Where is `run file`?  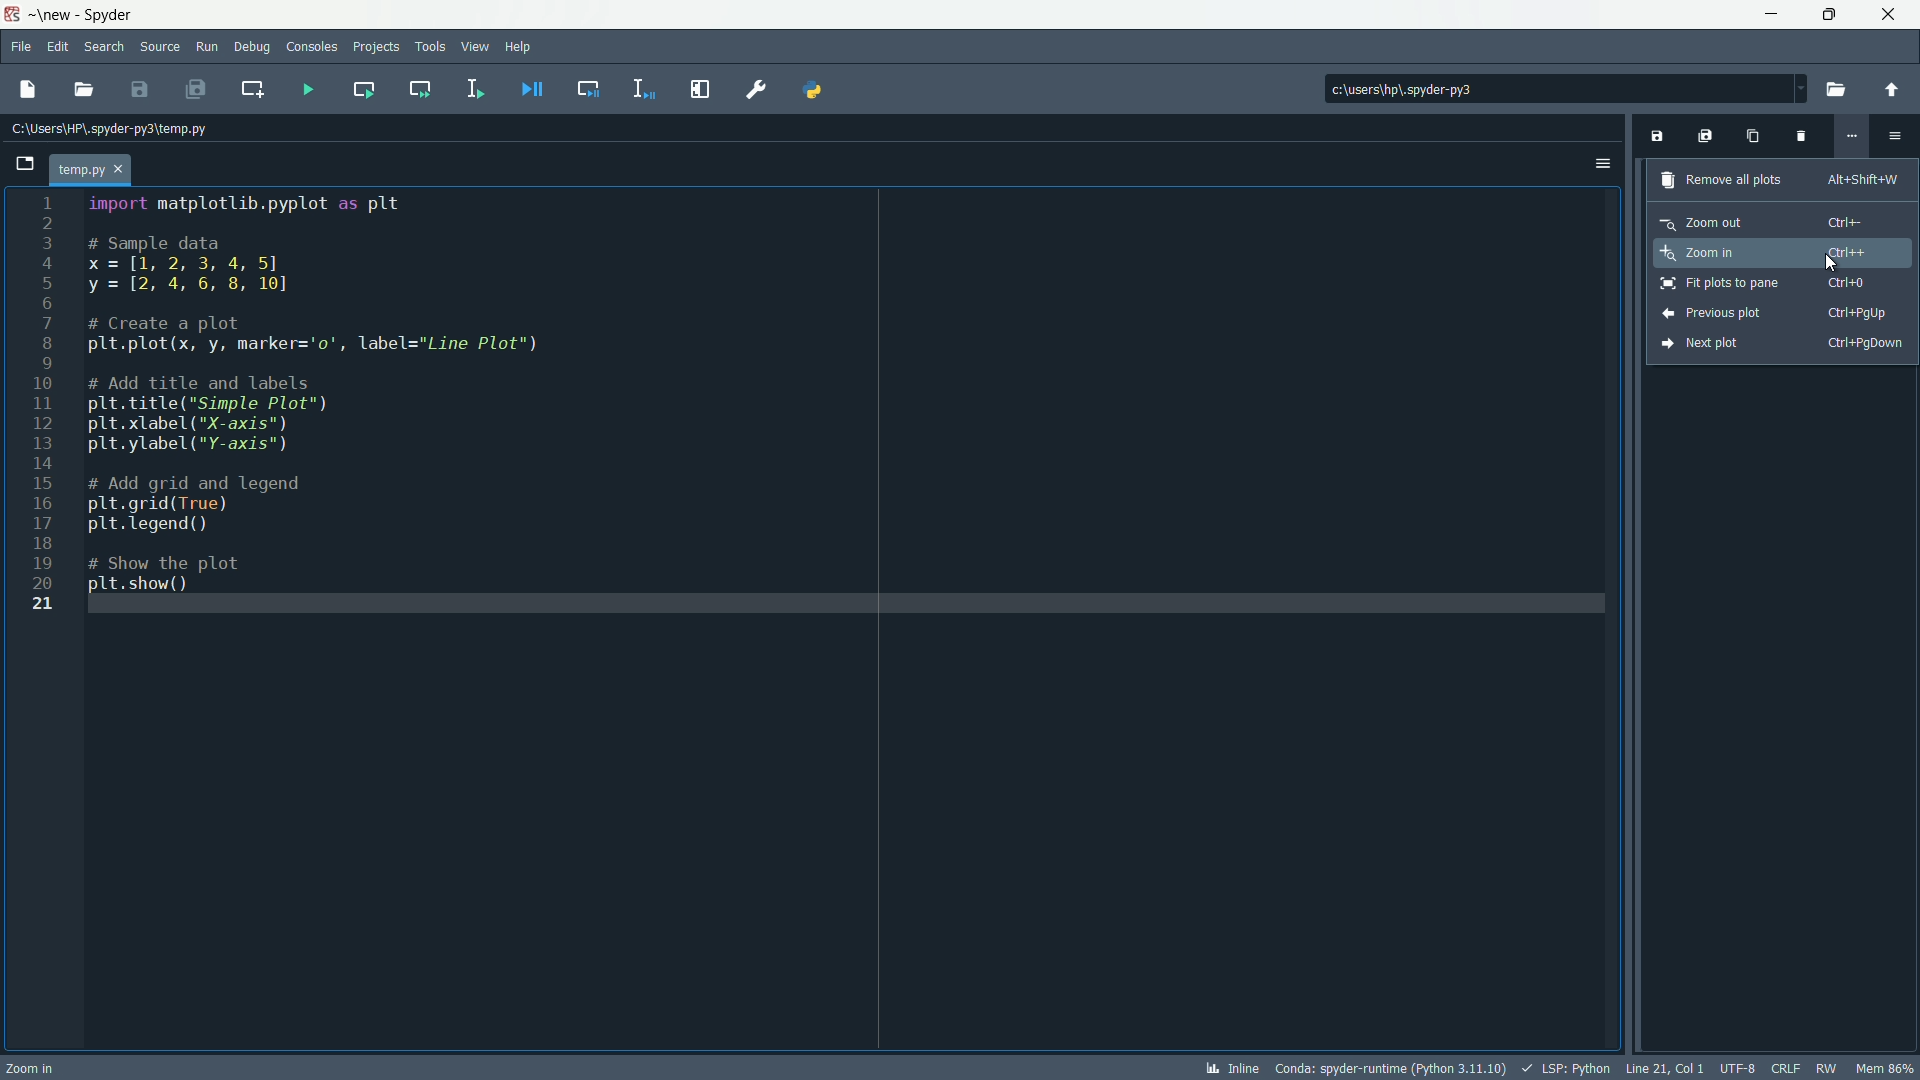 run file is located at coordinates (304, 89).